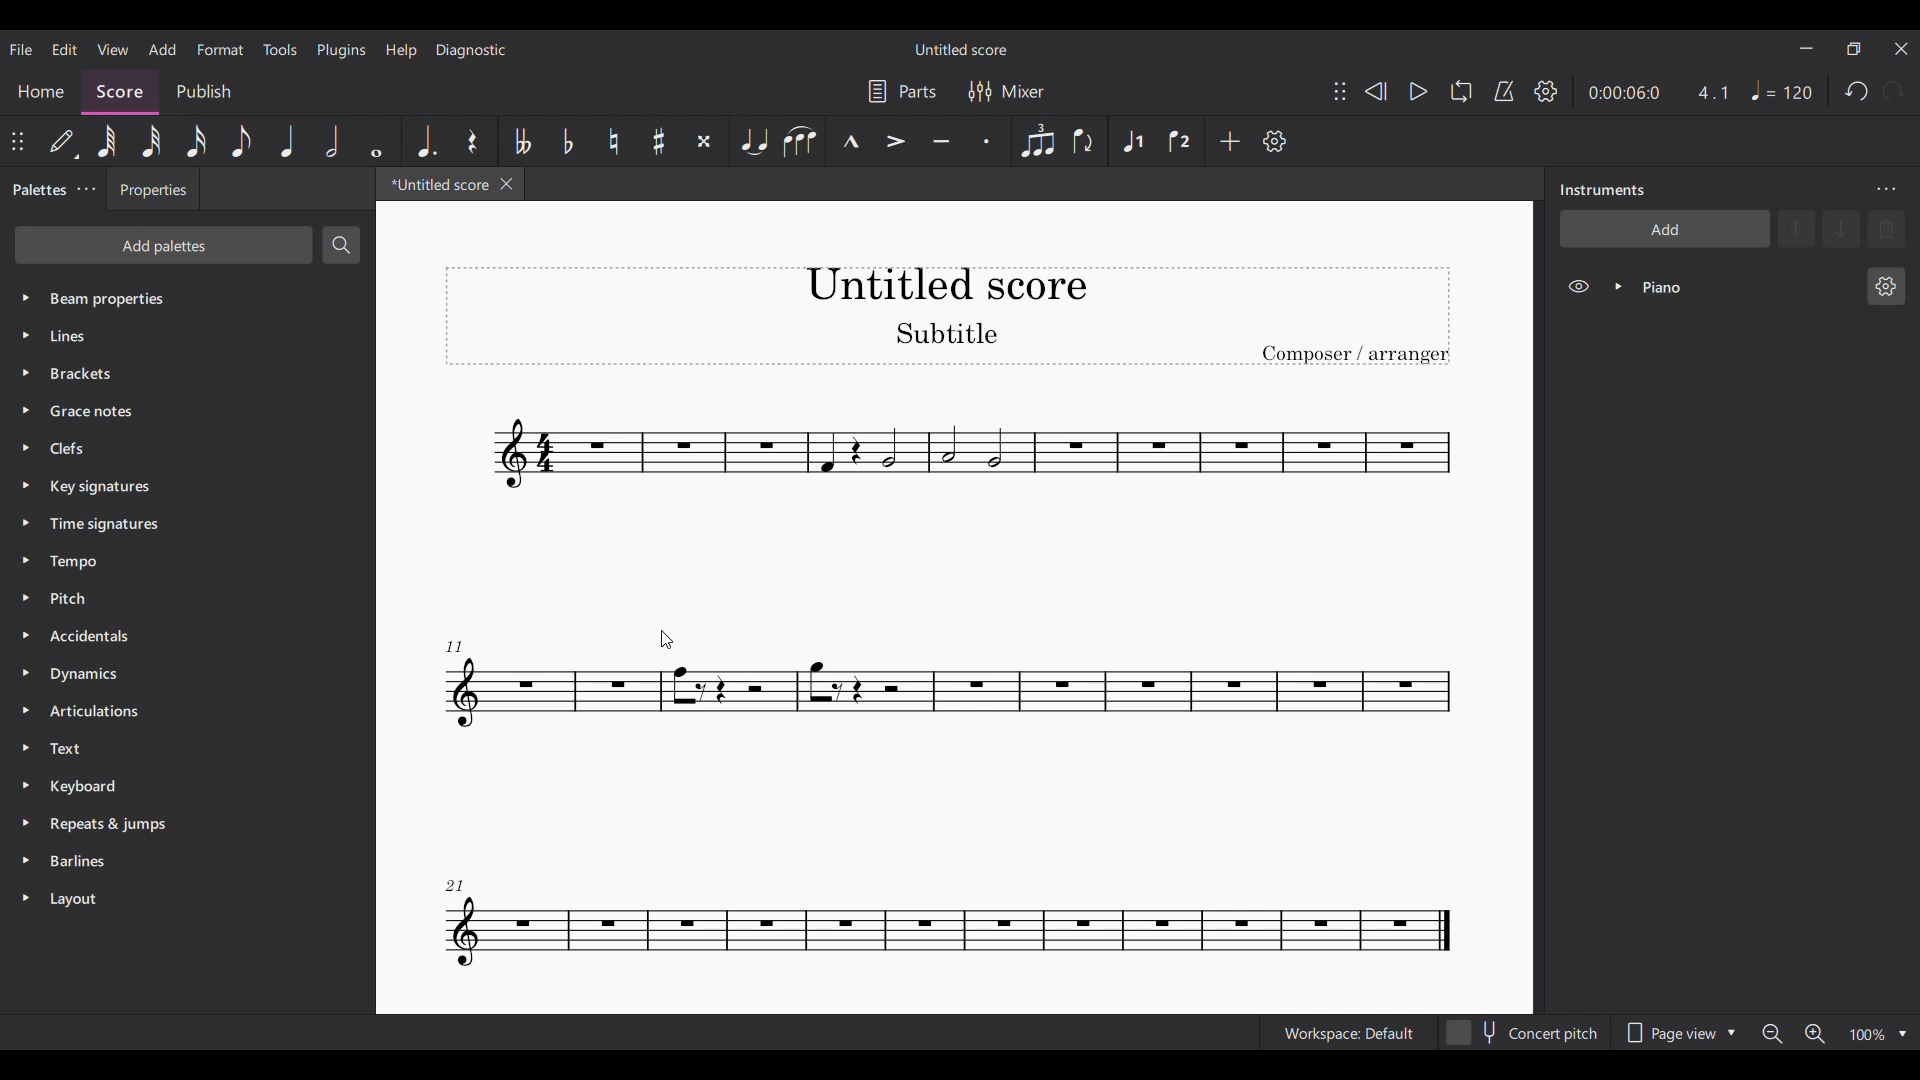 This screenshot has width=1920, height=1080. I want to click on Redo, so click(1894, 91).